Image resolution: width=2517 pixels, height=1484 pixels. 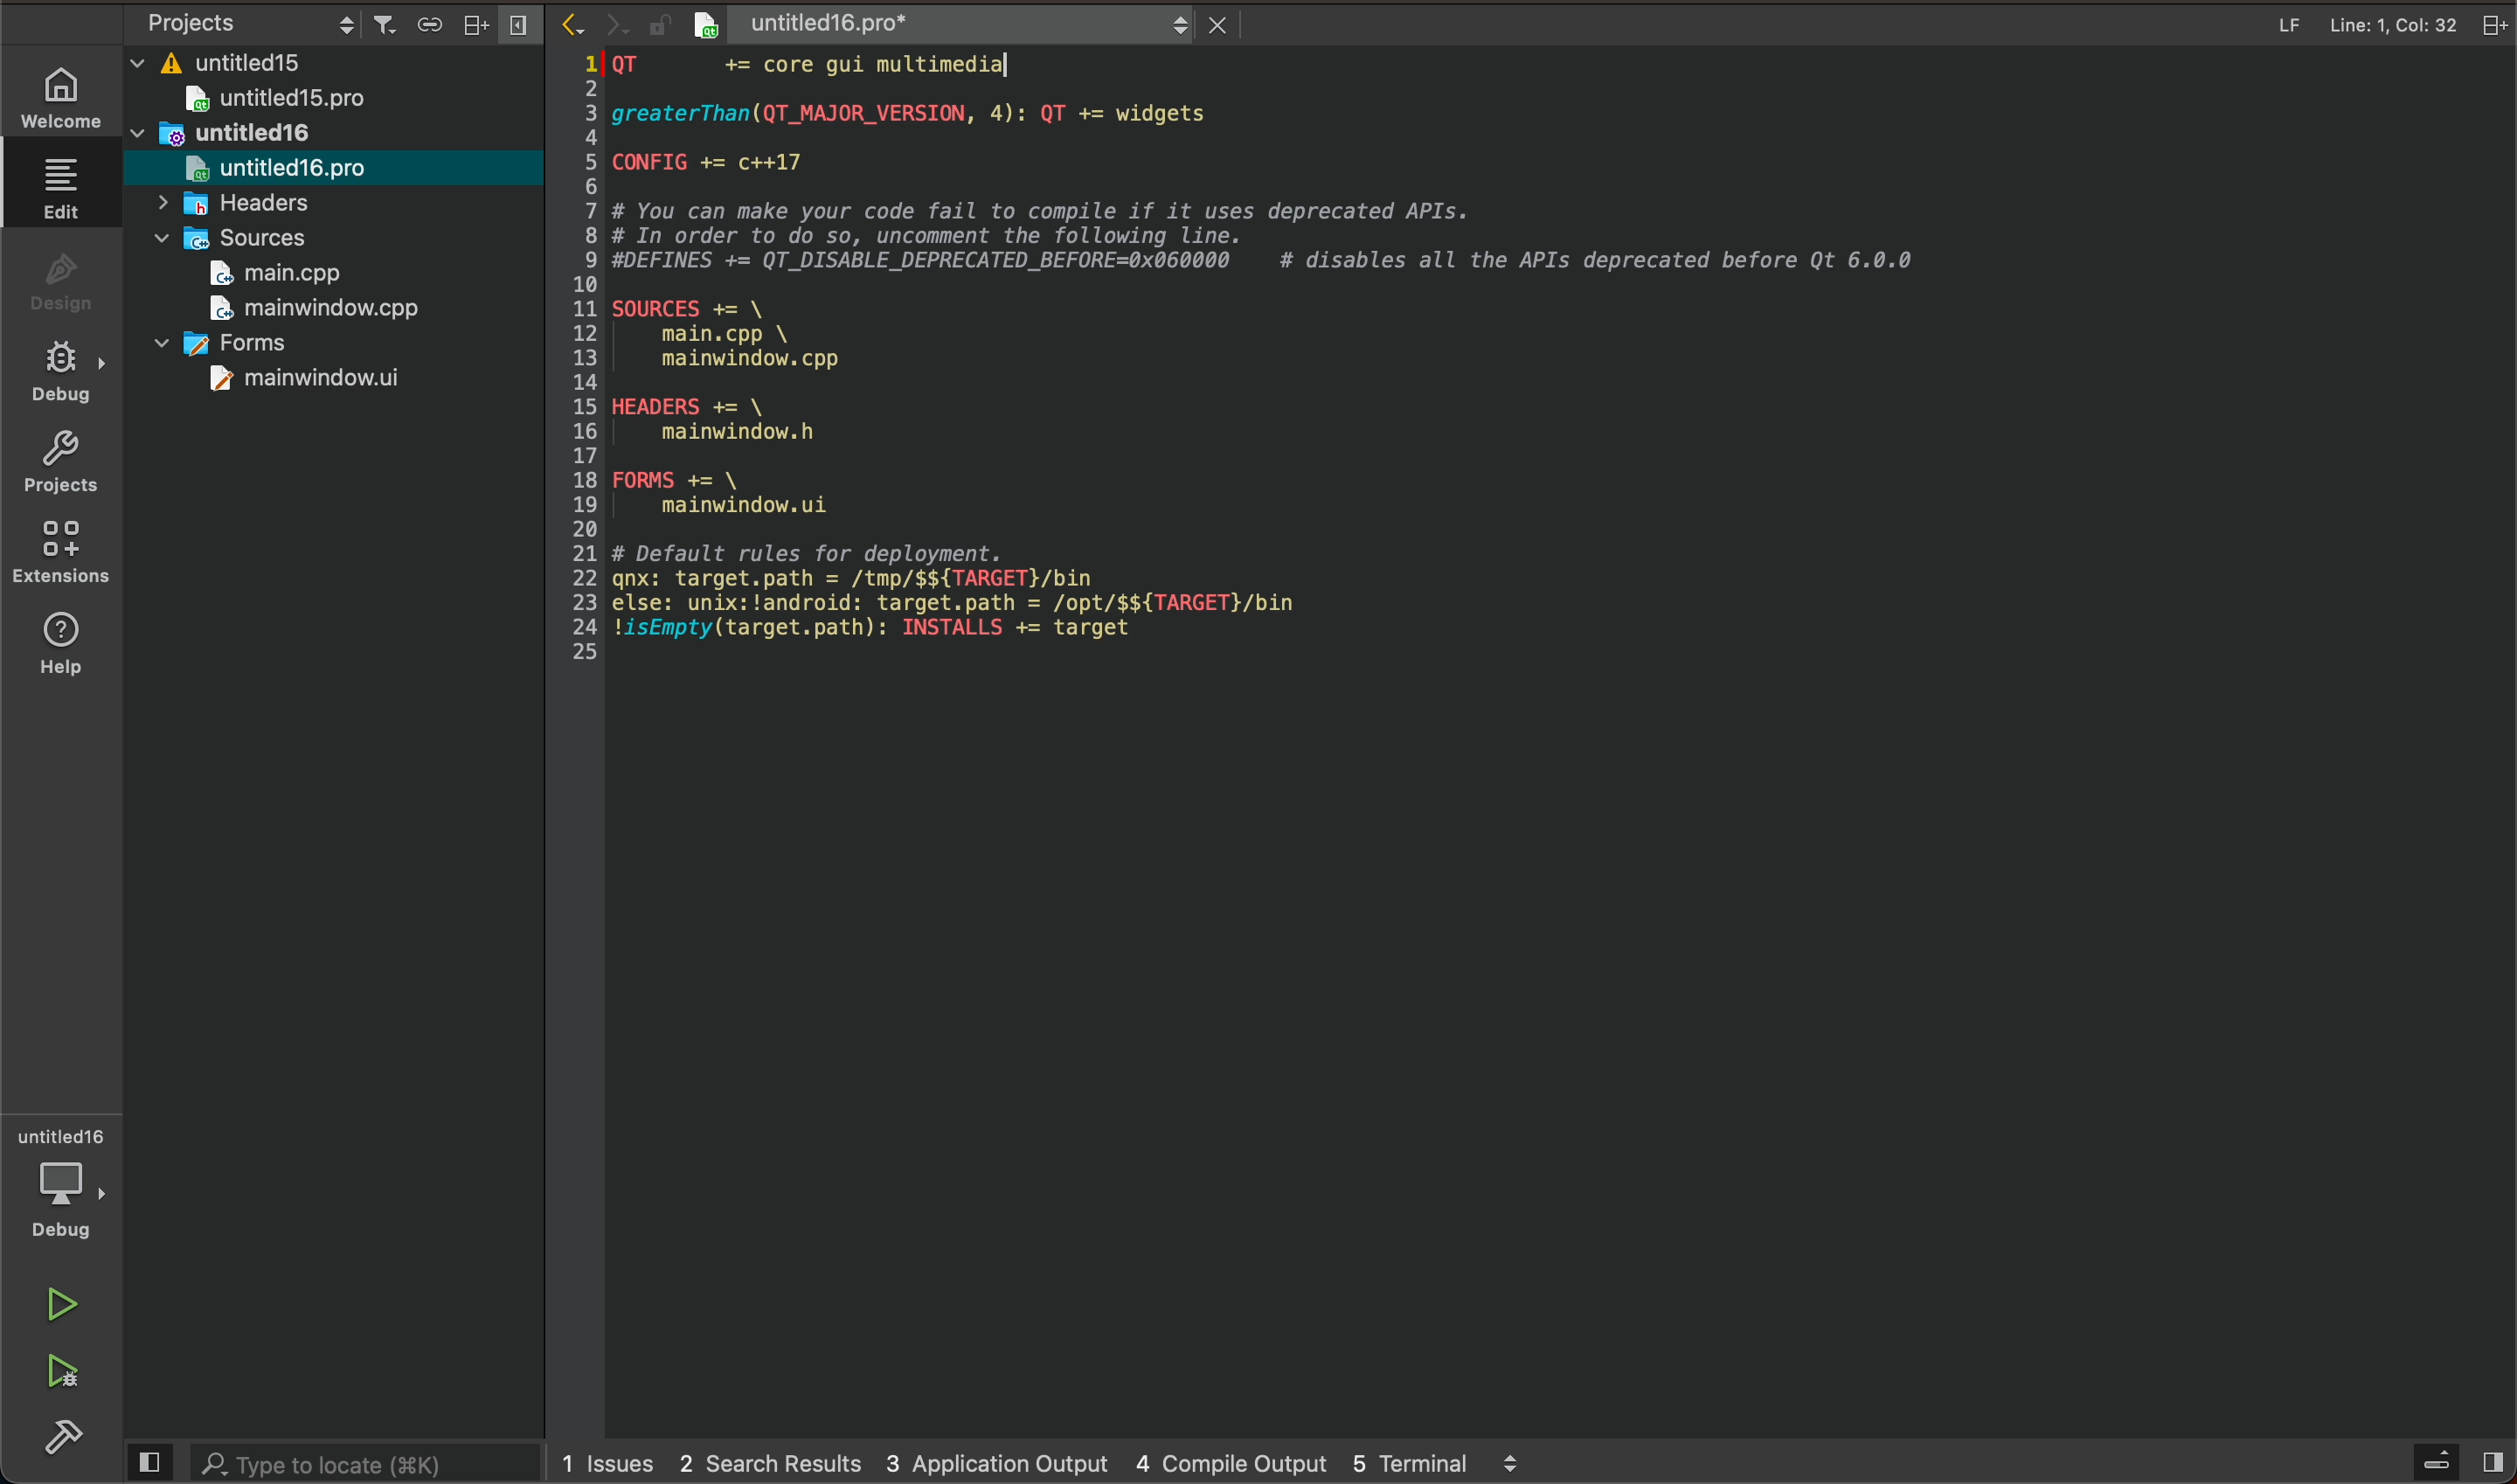 What do you see at coordinates (312, 311) in the screenshot?
I see `mainwindow.cpp` at bounding box center [312, 311].